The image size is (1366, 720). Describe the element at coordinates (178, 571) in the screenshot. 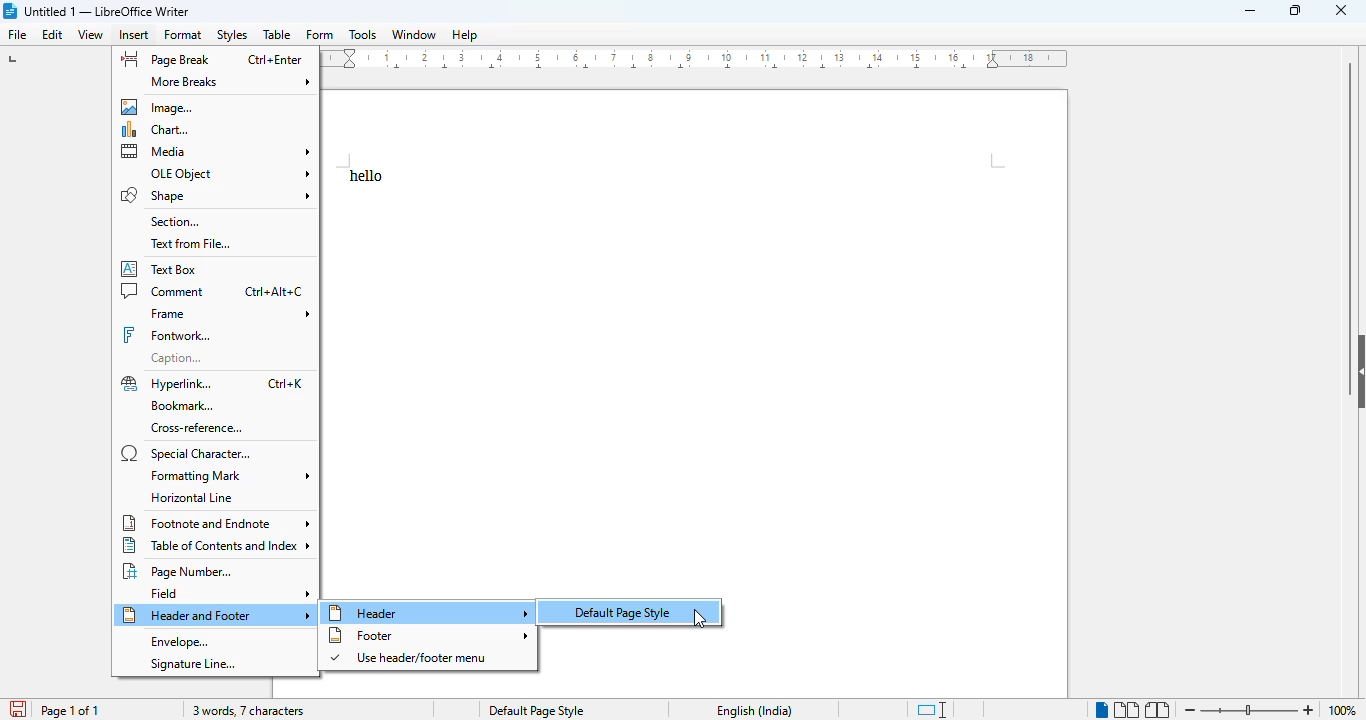

I see `page number` at that location.